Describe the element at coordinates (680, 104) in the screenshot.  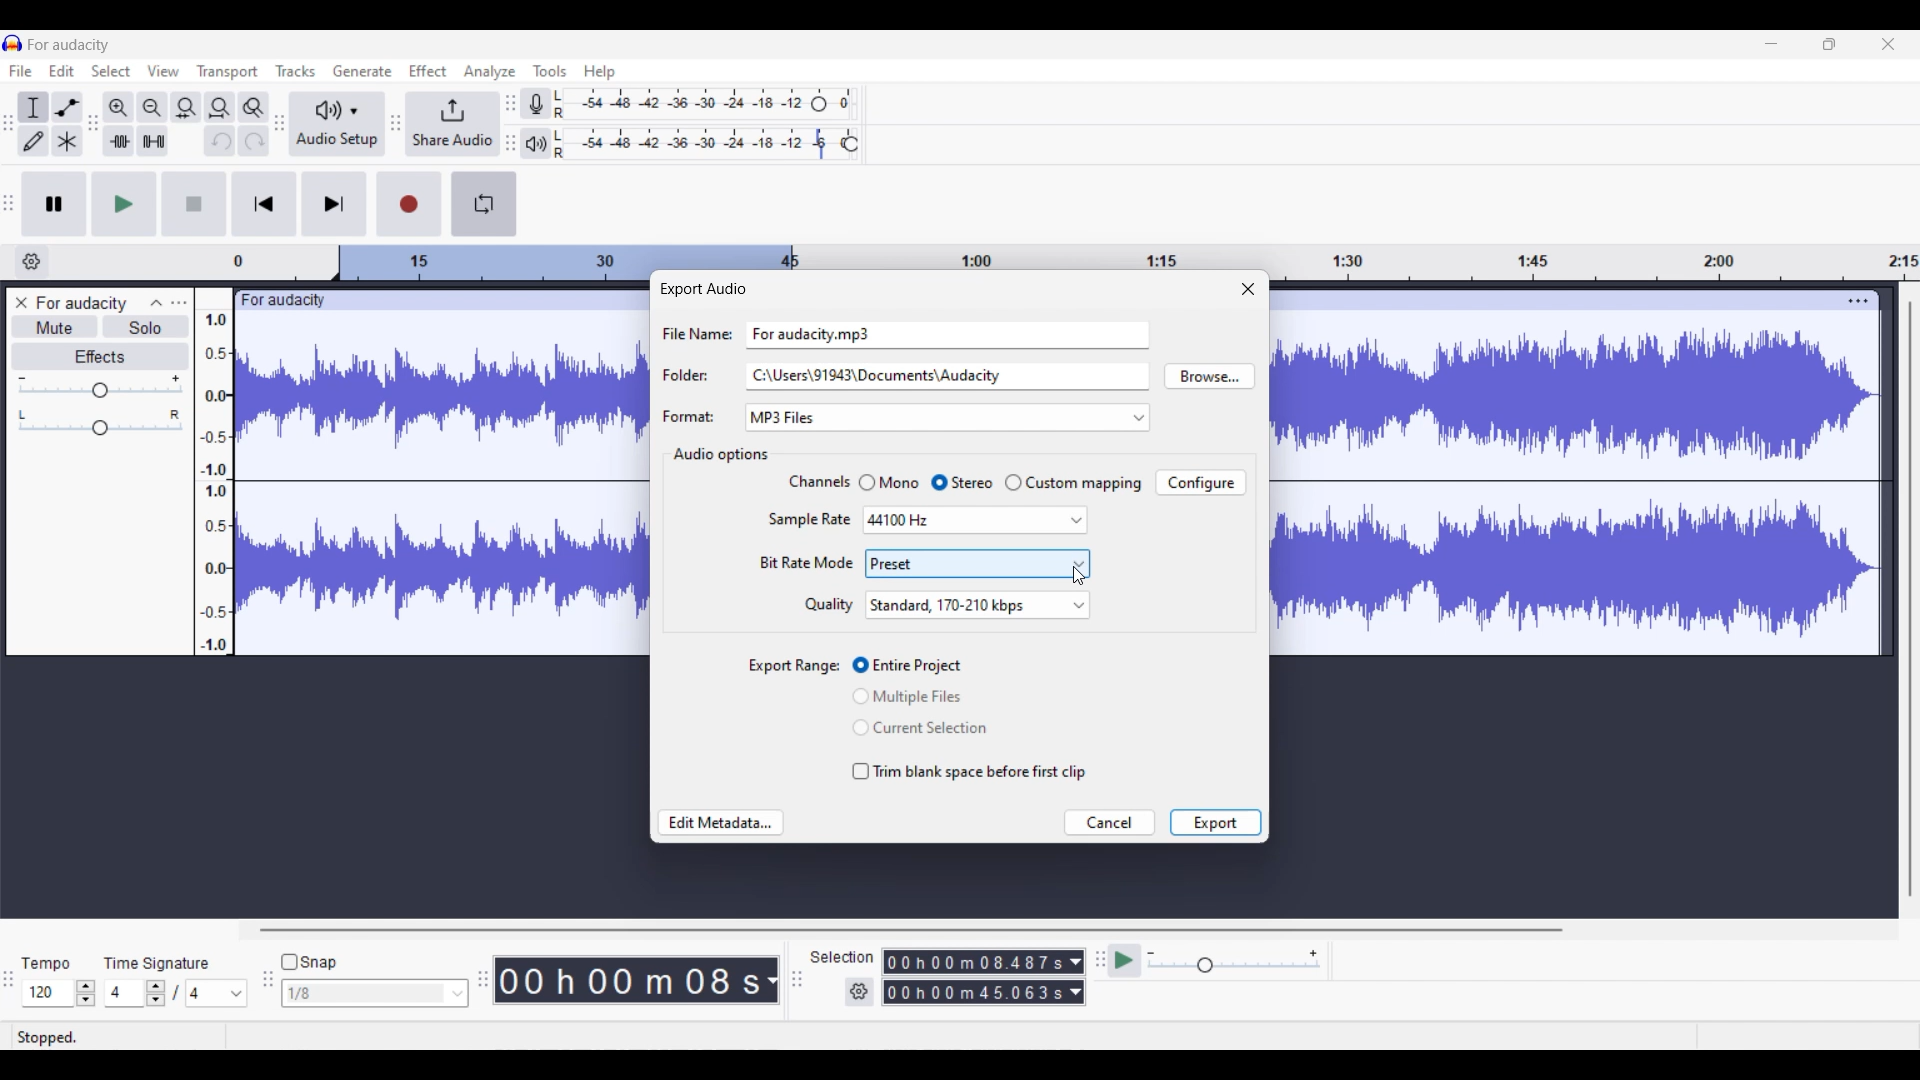
I see `Recording level` at that location.